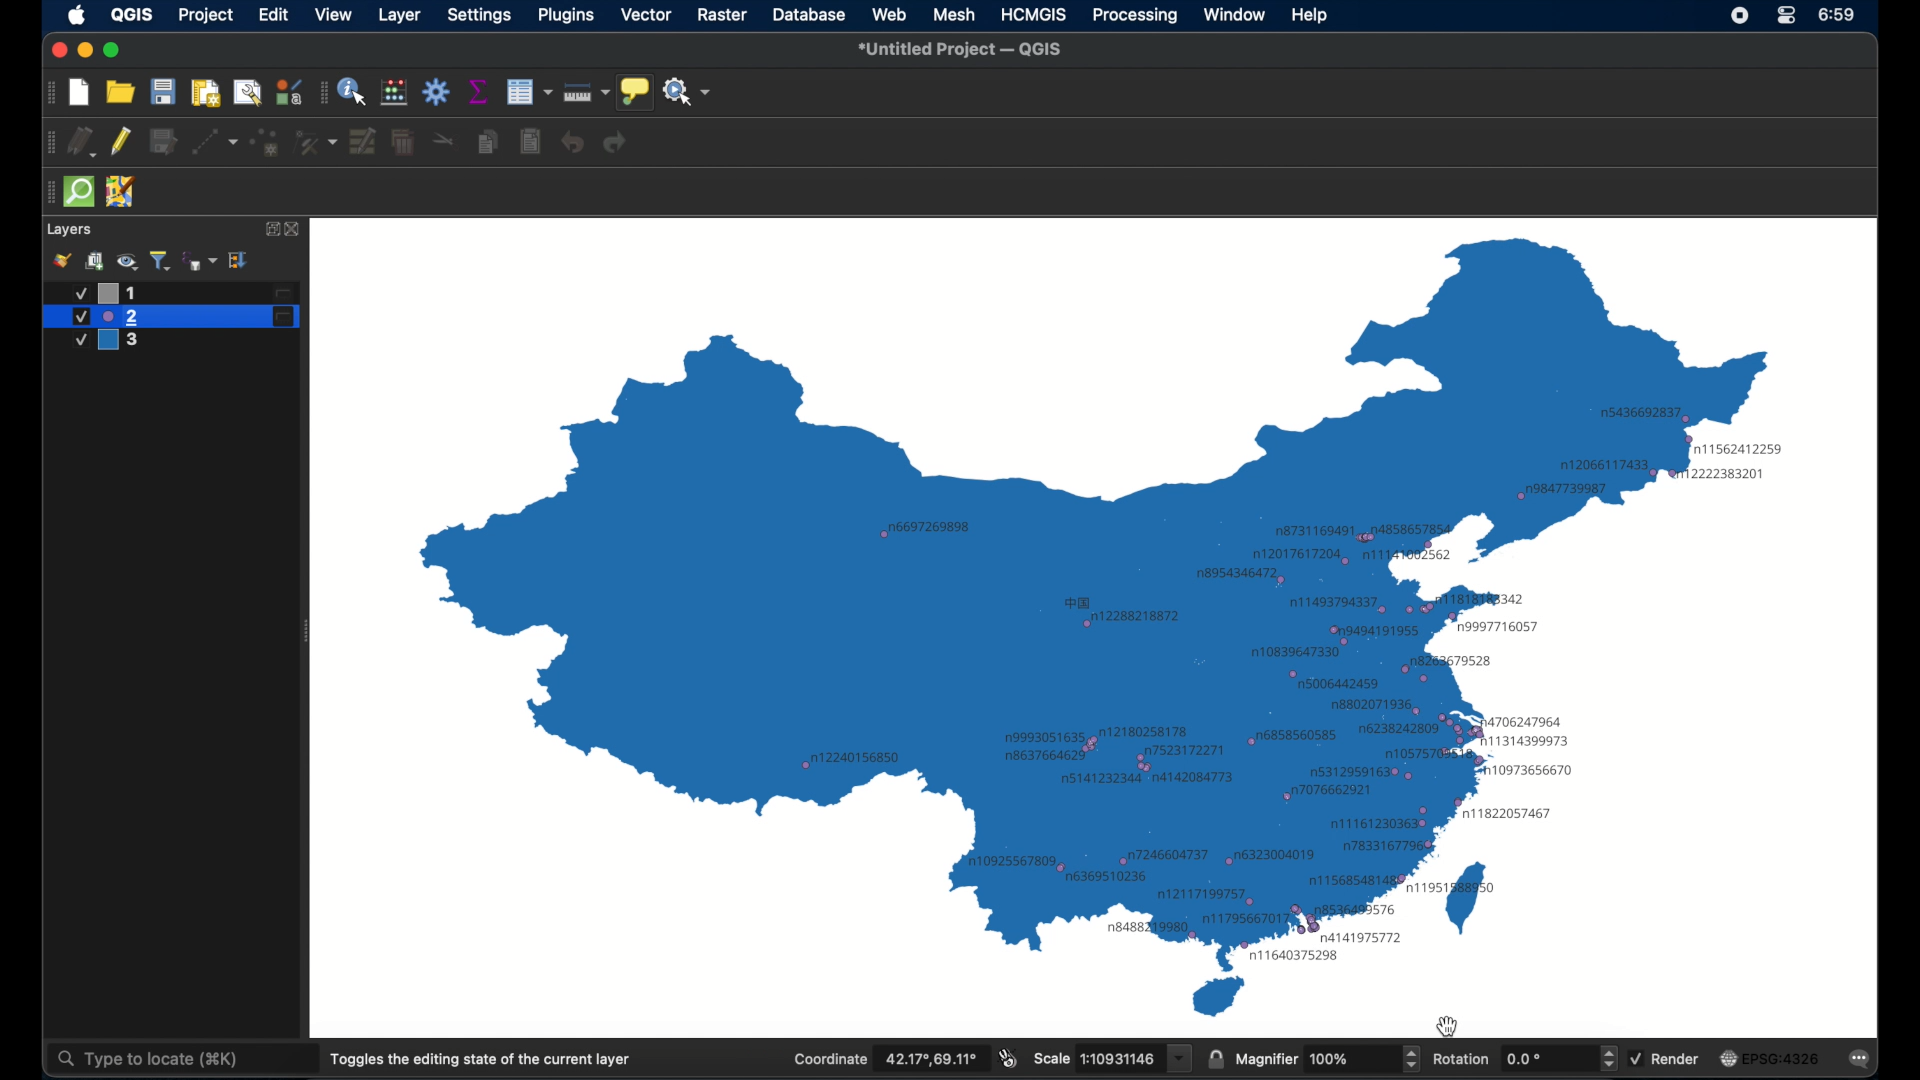  I want to click on show map tips, so click(635, 92).